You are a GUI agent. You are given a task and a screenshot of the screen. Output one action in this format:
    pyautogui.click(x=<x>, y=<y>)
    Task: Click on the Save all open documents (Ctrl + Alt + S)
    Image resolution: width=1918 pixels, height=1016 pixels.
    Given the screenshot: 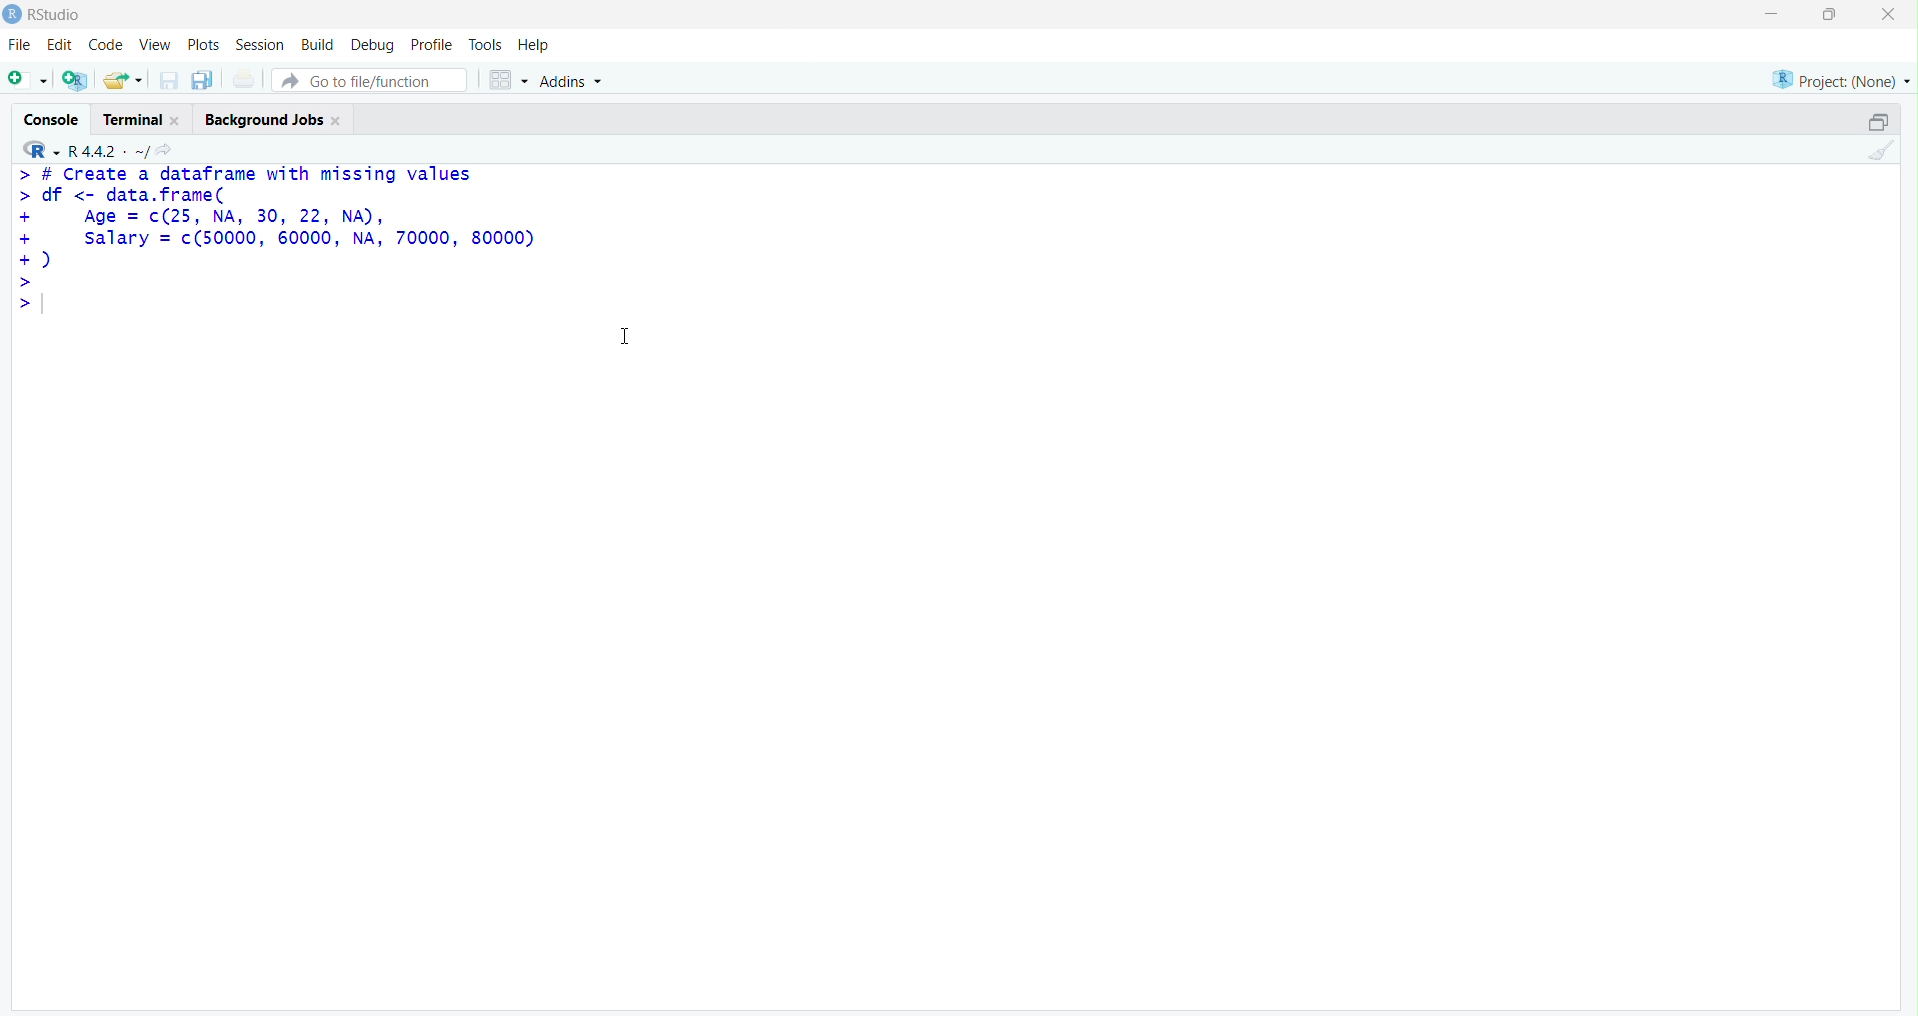 What is the action you would take?
    pyautogui.click(x=202, y=78)
    